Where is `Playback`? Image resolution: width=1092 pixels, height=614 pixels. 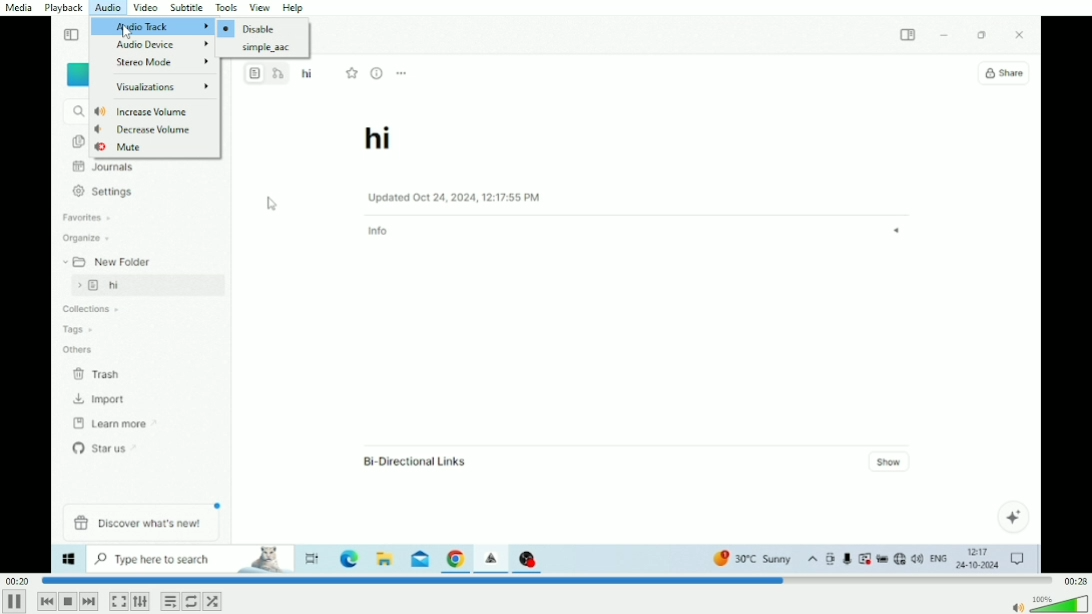 Playback is located at coordinates (66, 8).